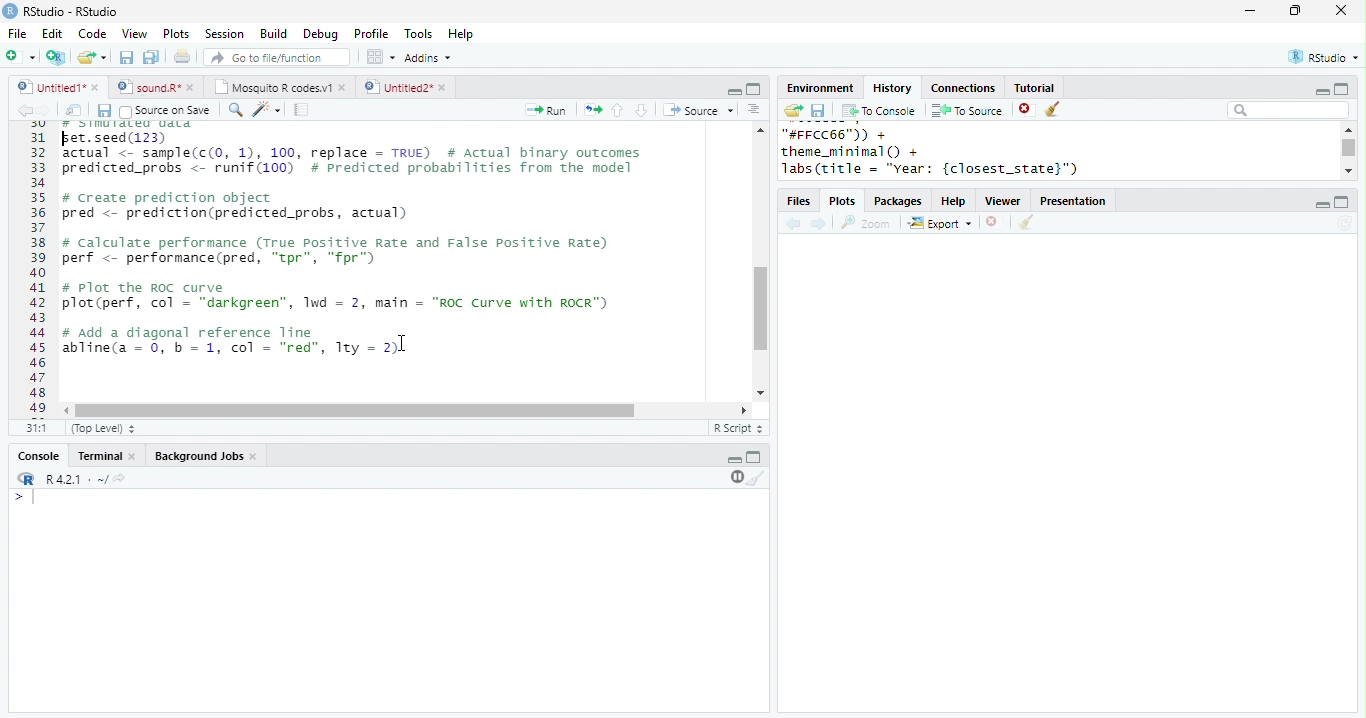 This screenshot has height=718, width=1366. Describe the element at coordinates (183, 56) in the screenshot. I see `print` at that location.